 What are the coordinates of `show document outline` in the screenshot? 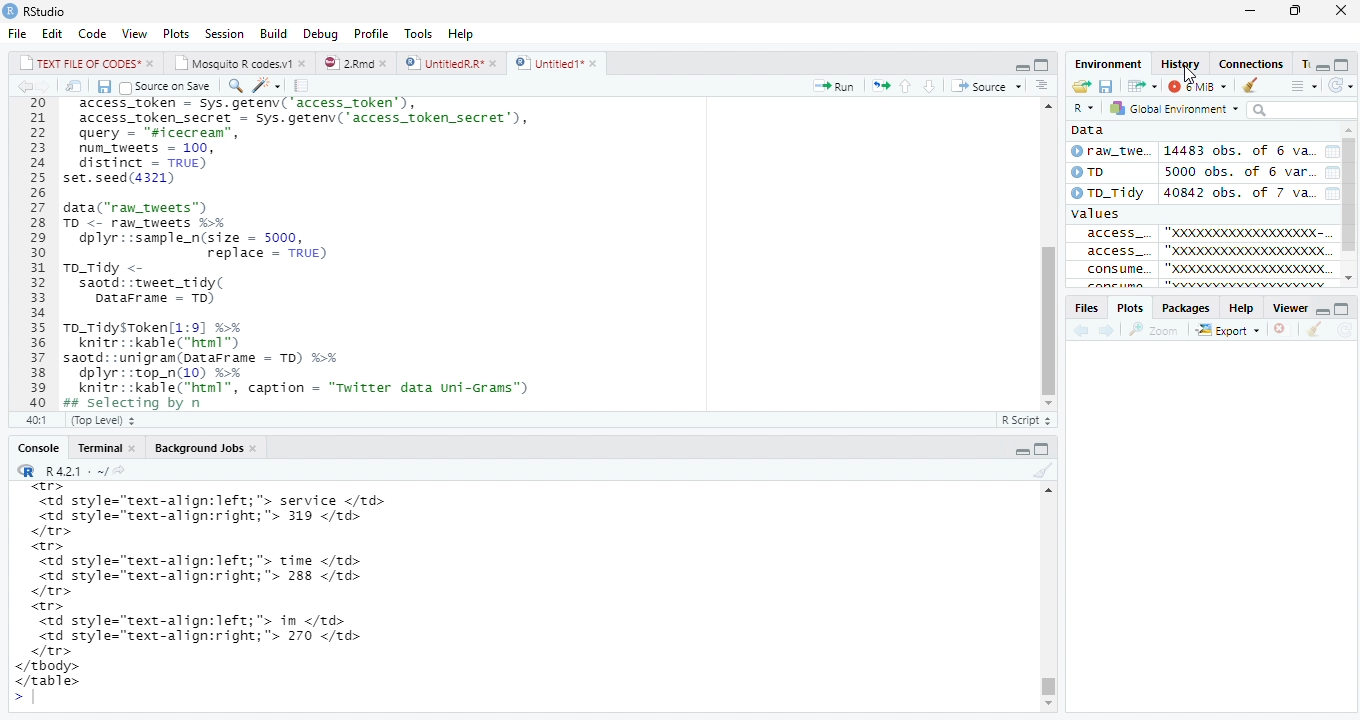 It's located at (1046, 84).